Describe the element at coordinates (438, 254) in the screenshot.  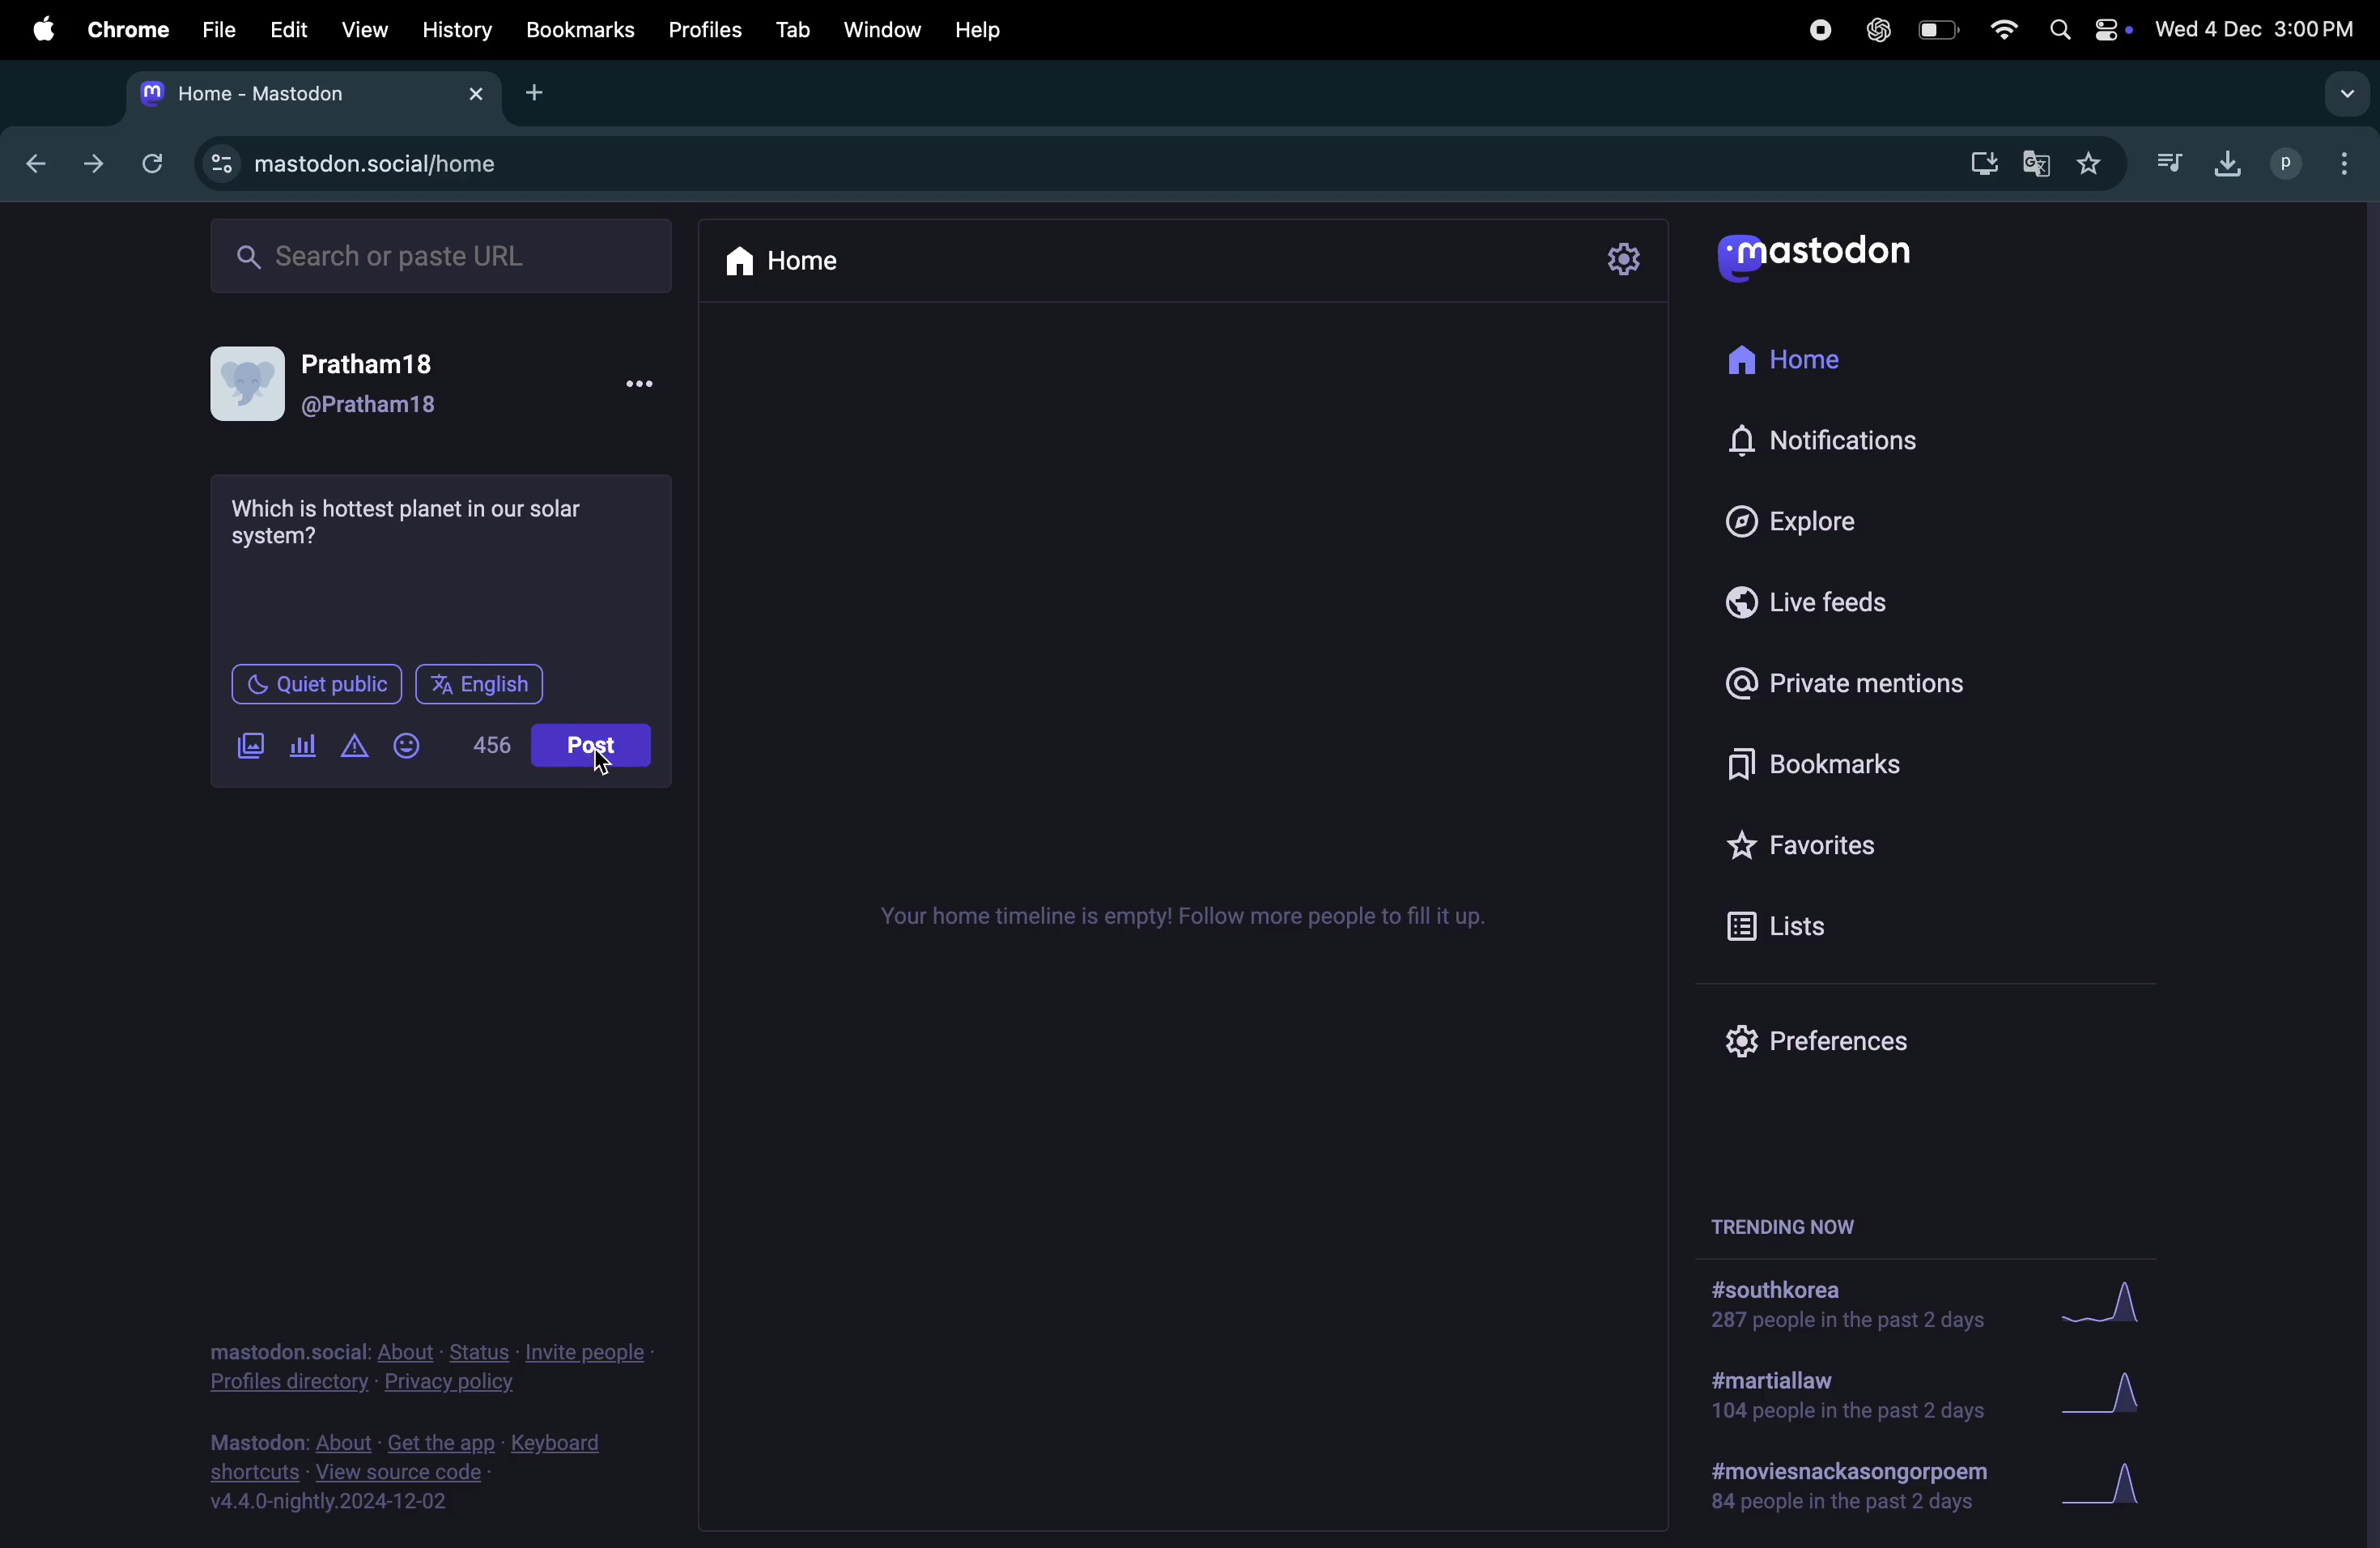
I see `search bar` at that location.